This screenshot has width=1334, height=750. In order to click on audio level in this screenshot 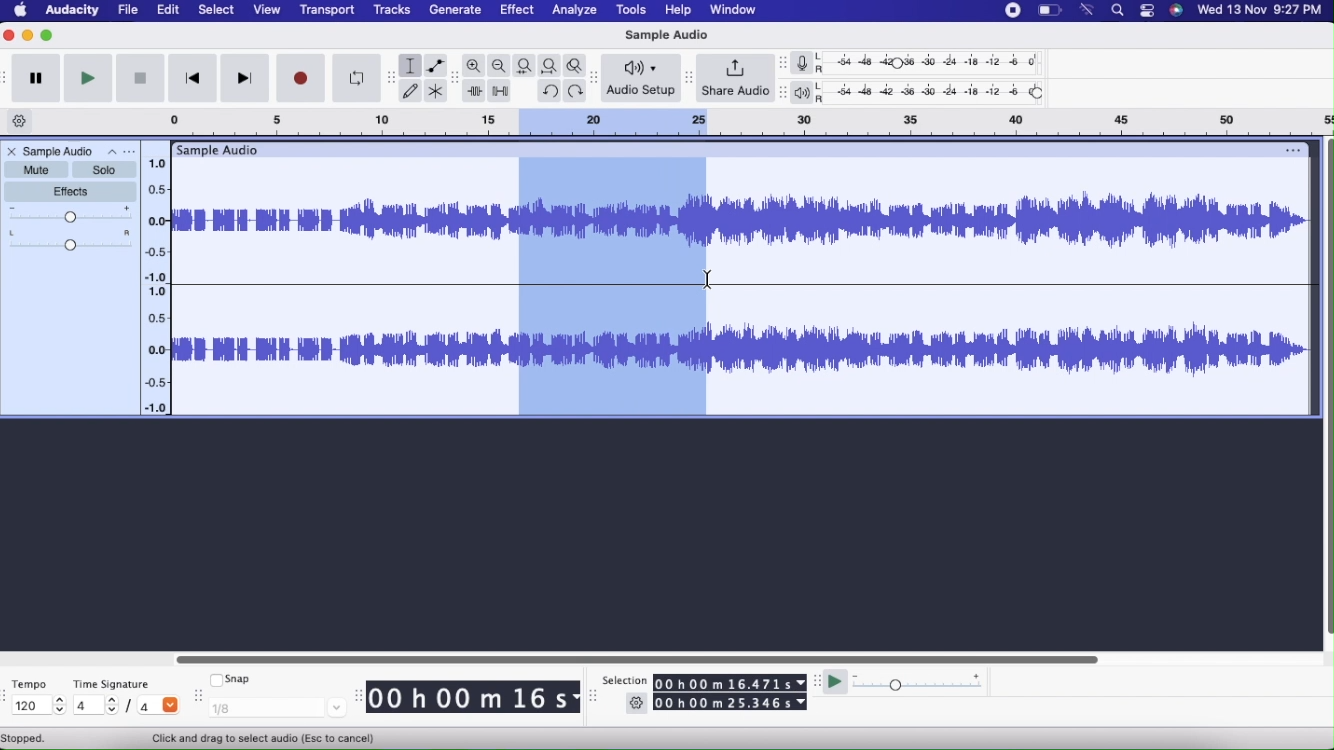, I will do `click(156, 351)`.